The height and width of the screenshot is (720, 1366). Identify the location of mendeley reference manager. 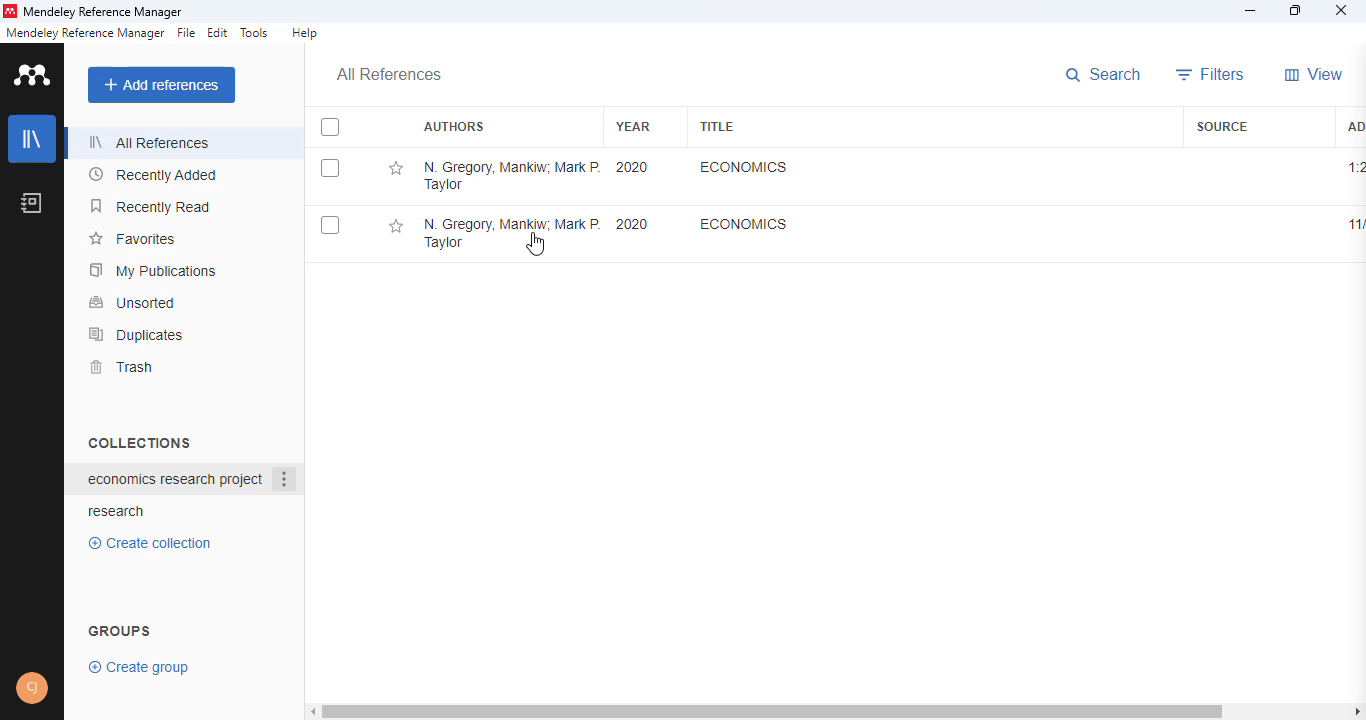
(85, 33).